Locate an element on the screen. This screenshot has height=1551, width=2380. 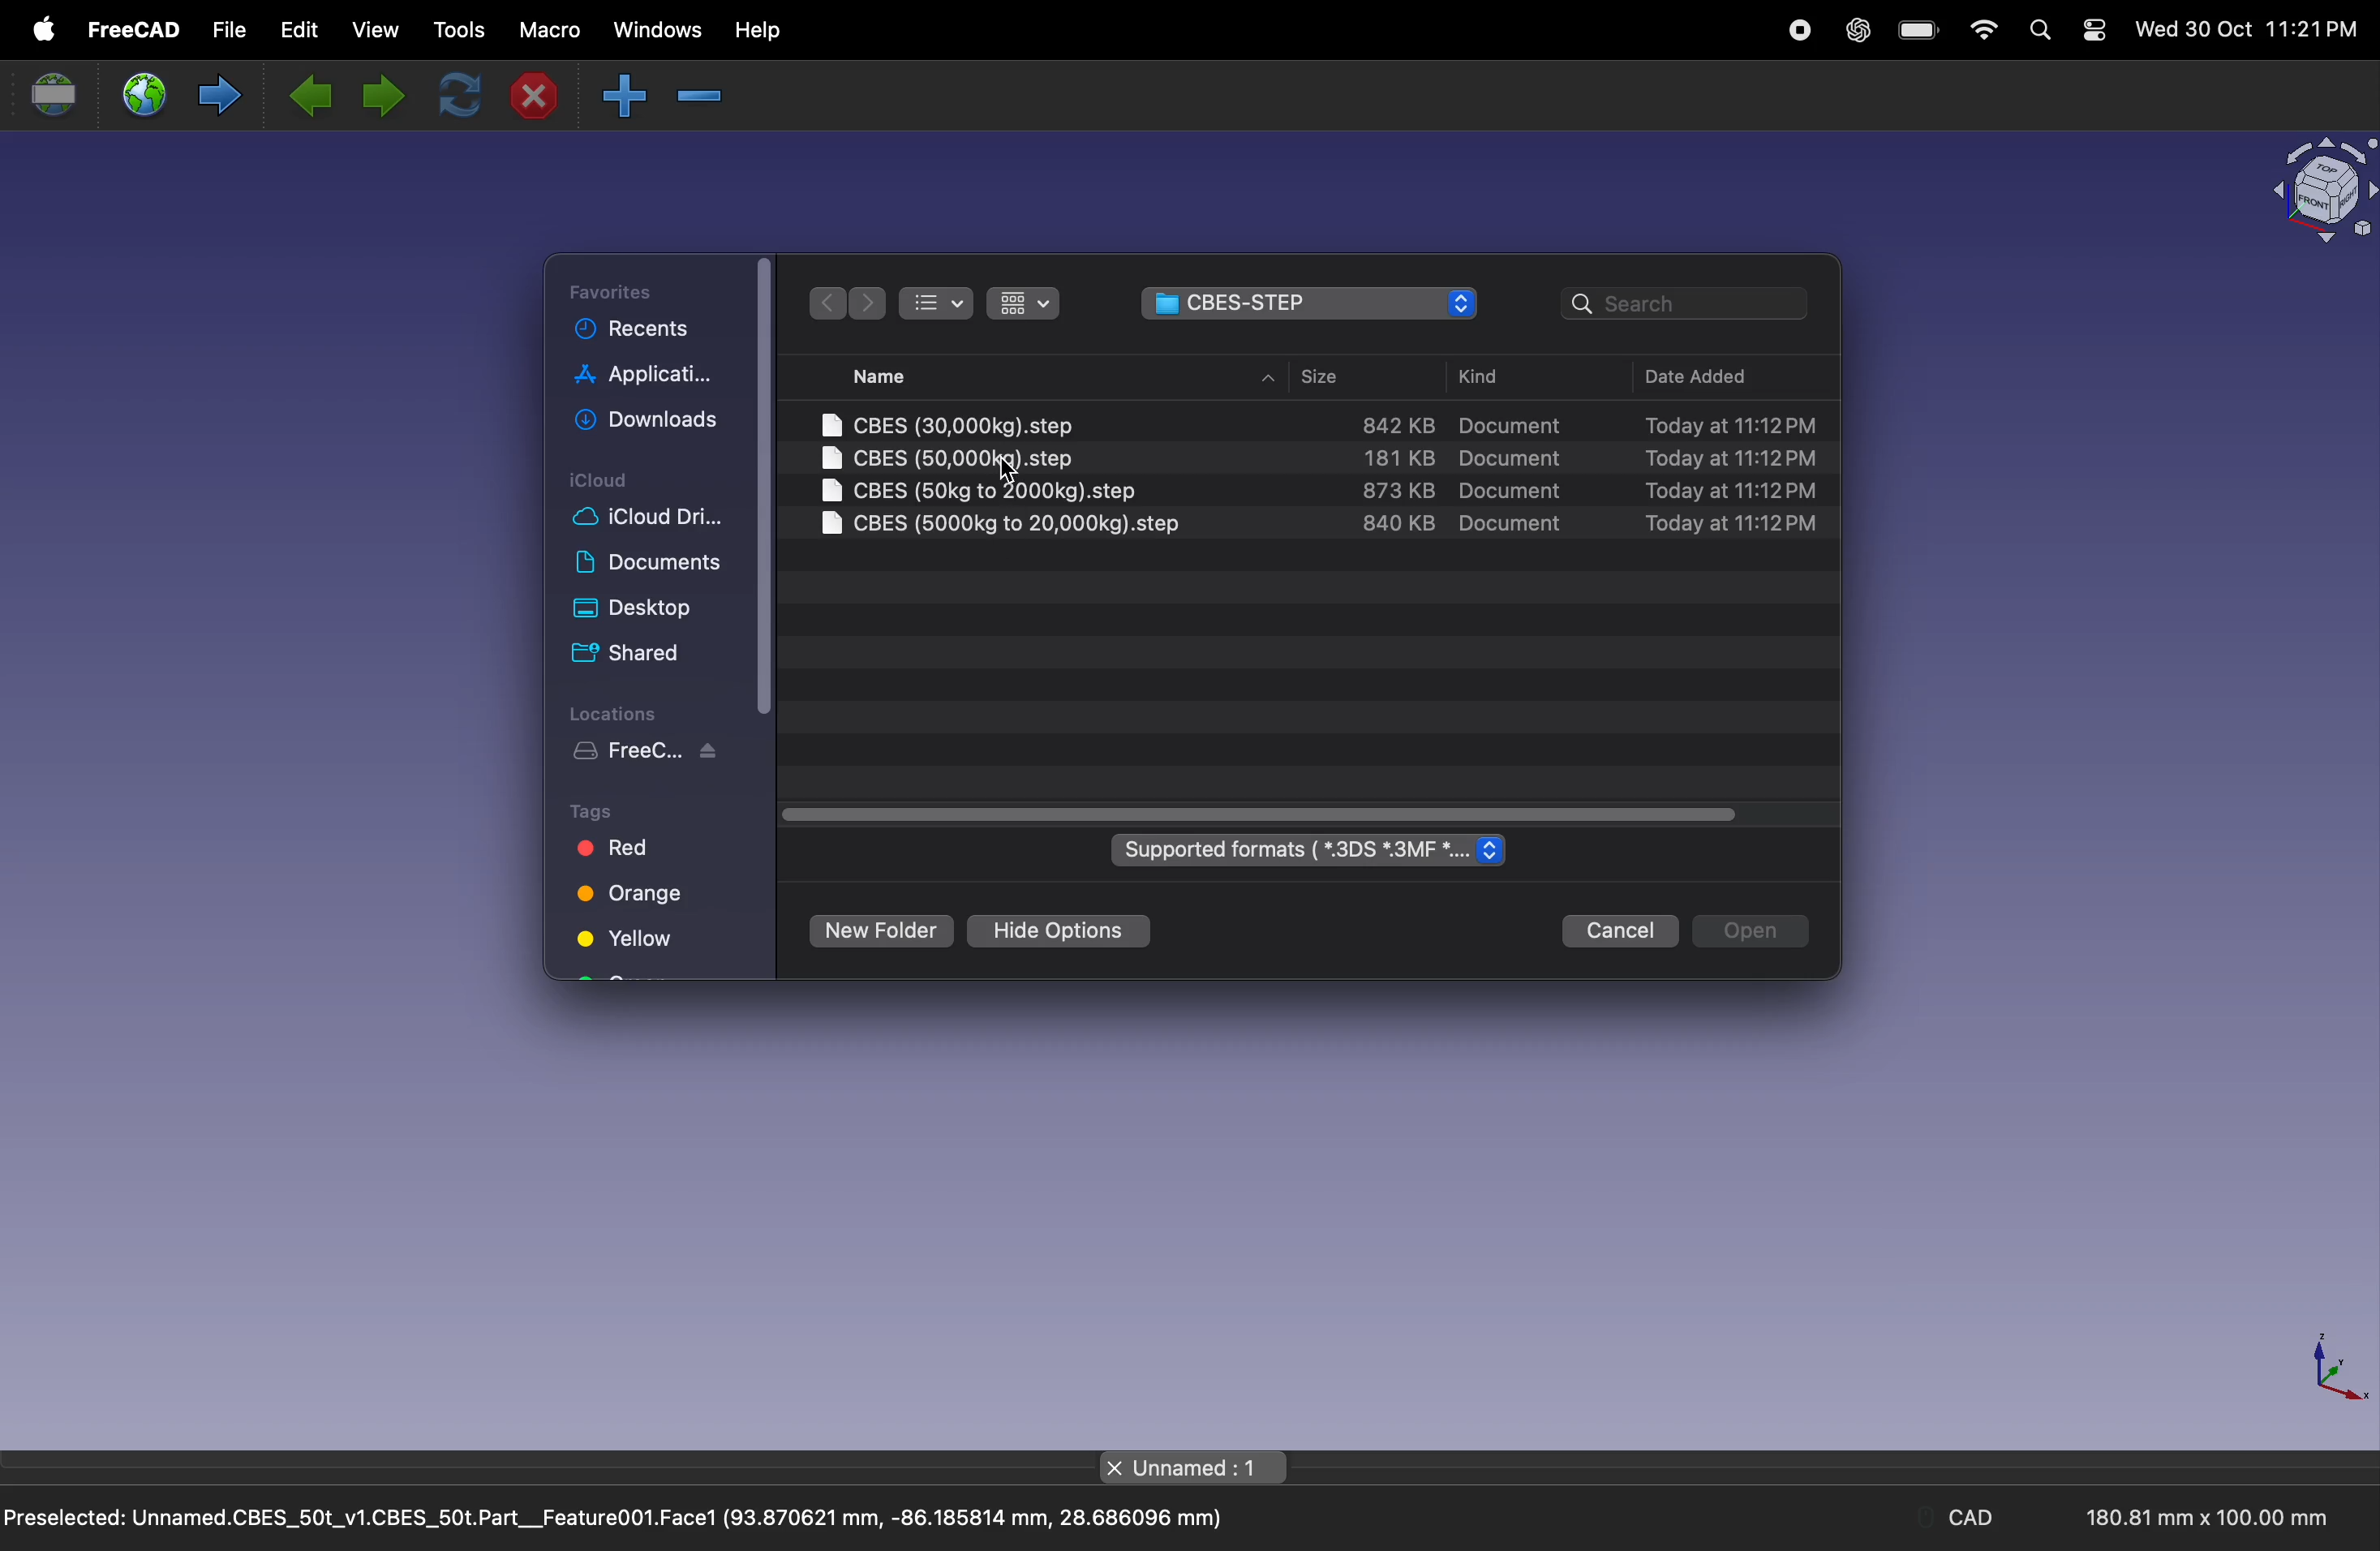
edit is located at coordinates (306, 36).